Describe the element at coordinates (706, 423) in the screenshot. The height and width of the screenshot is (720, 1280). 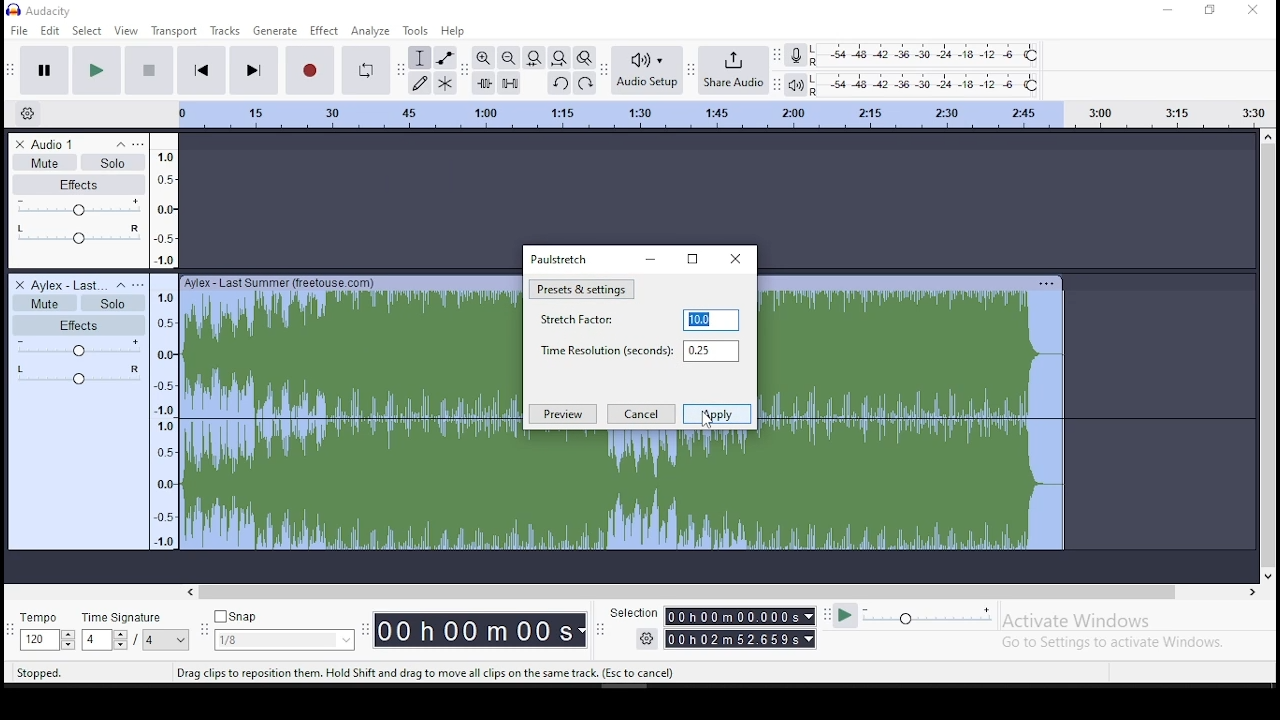
I see `cursor` at that location.